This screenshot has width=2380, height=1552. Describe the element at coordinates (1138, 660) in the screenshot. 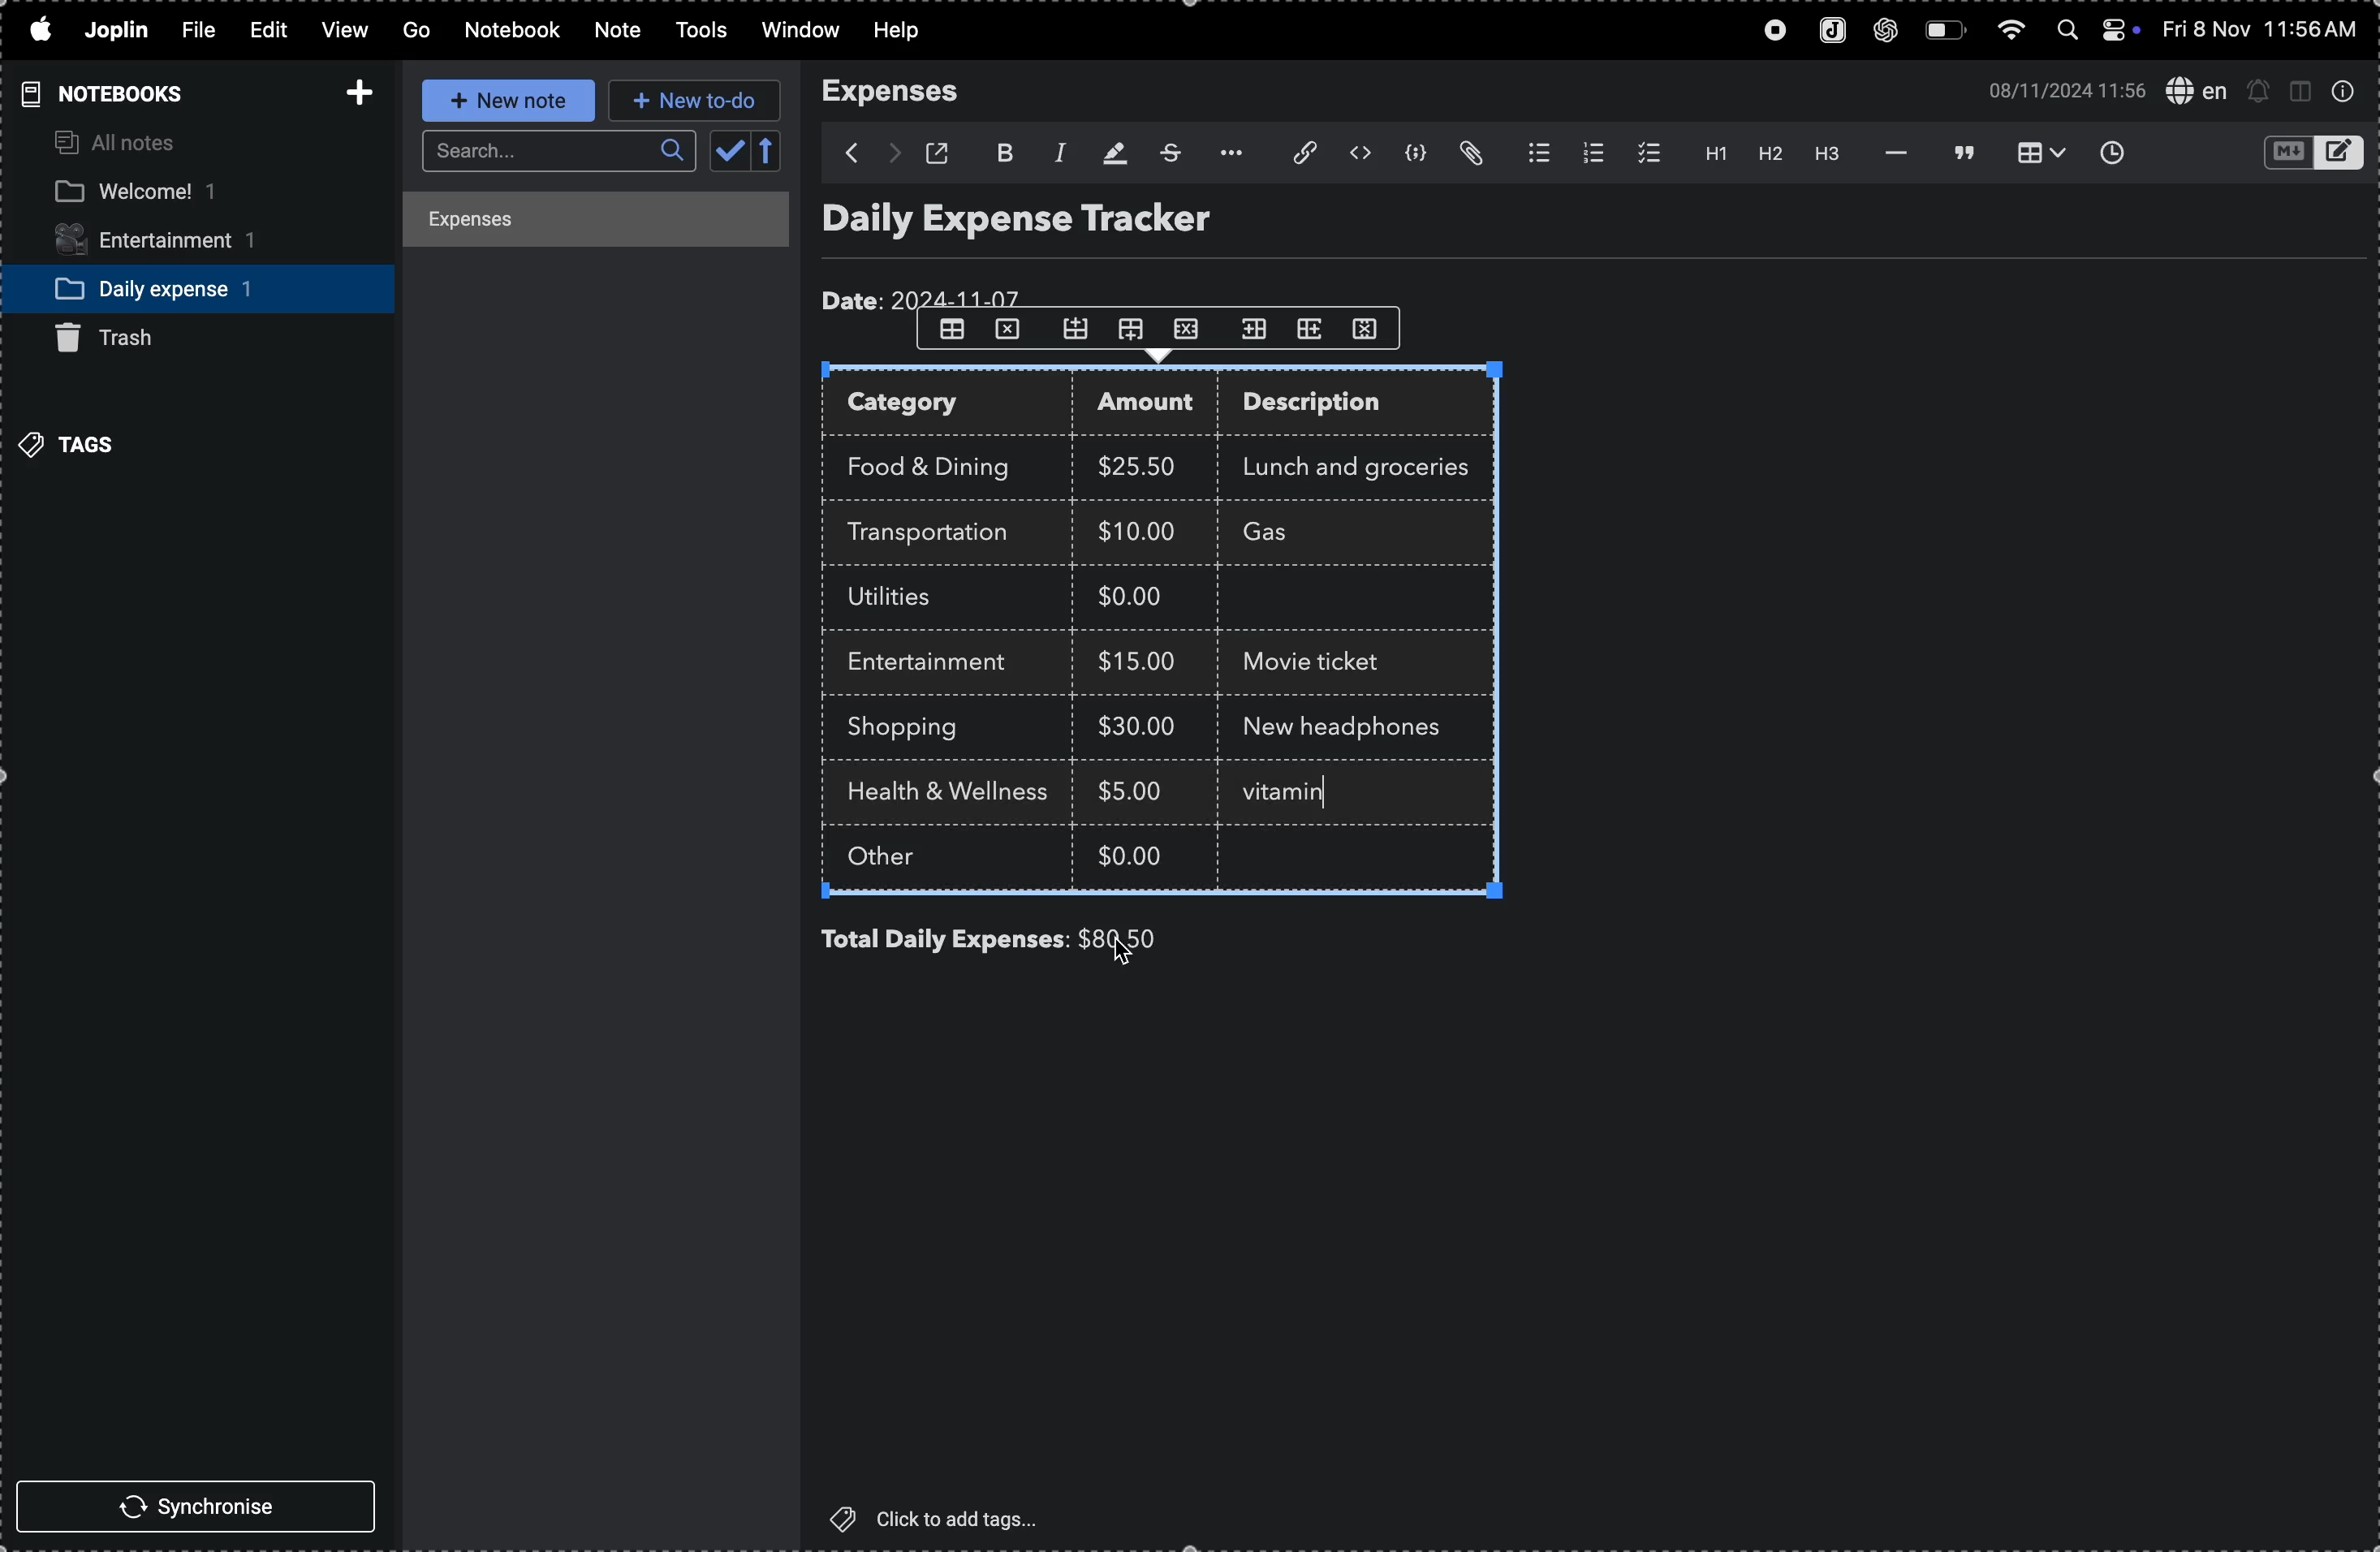

I see `$15.00` at that location.